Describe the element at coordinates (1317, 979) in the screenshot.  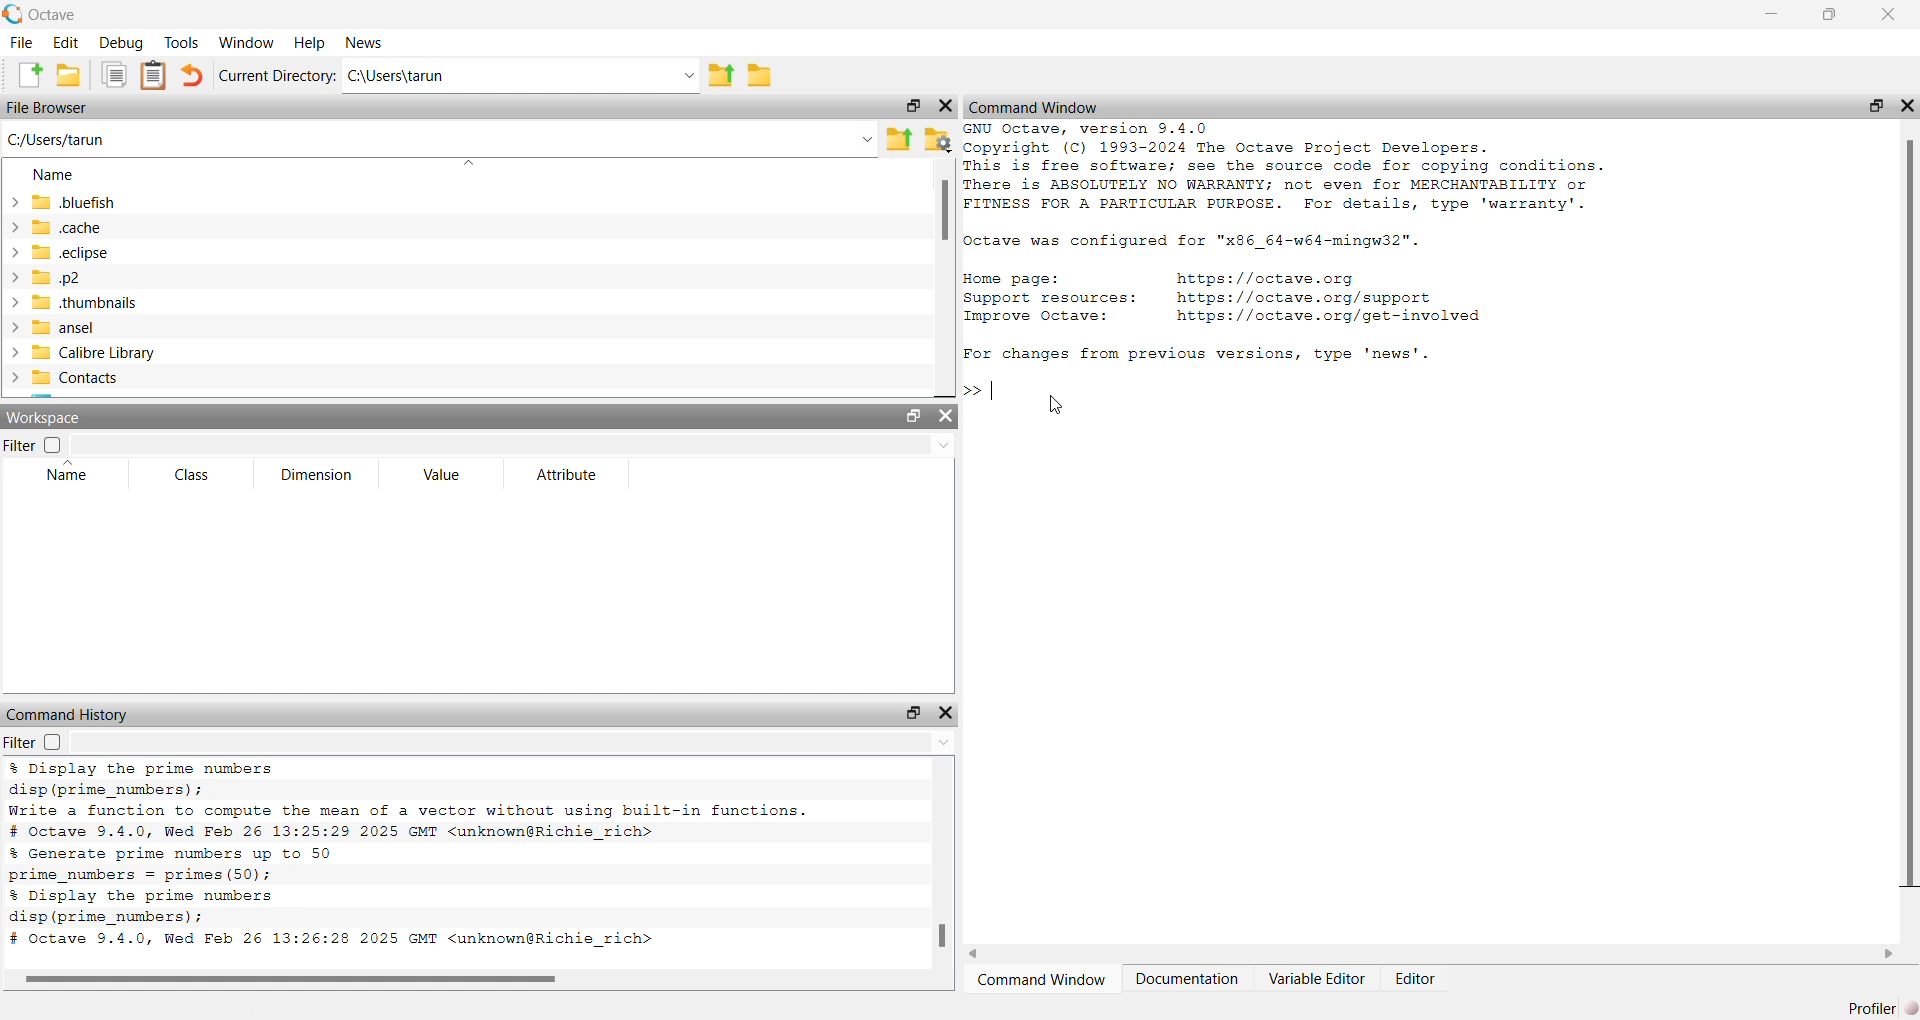
I see `Variable Editor` at that location.